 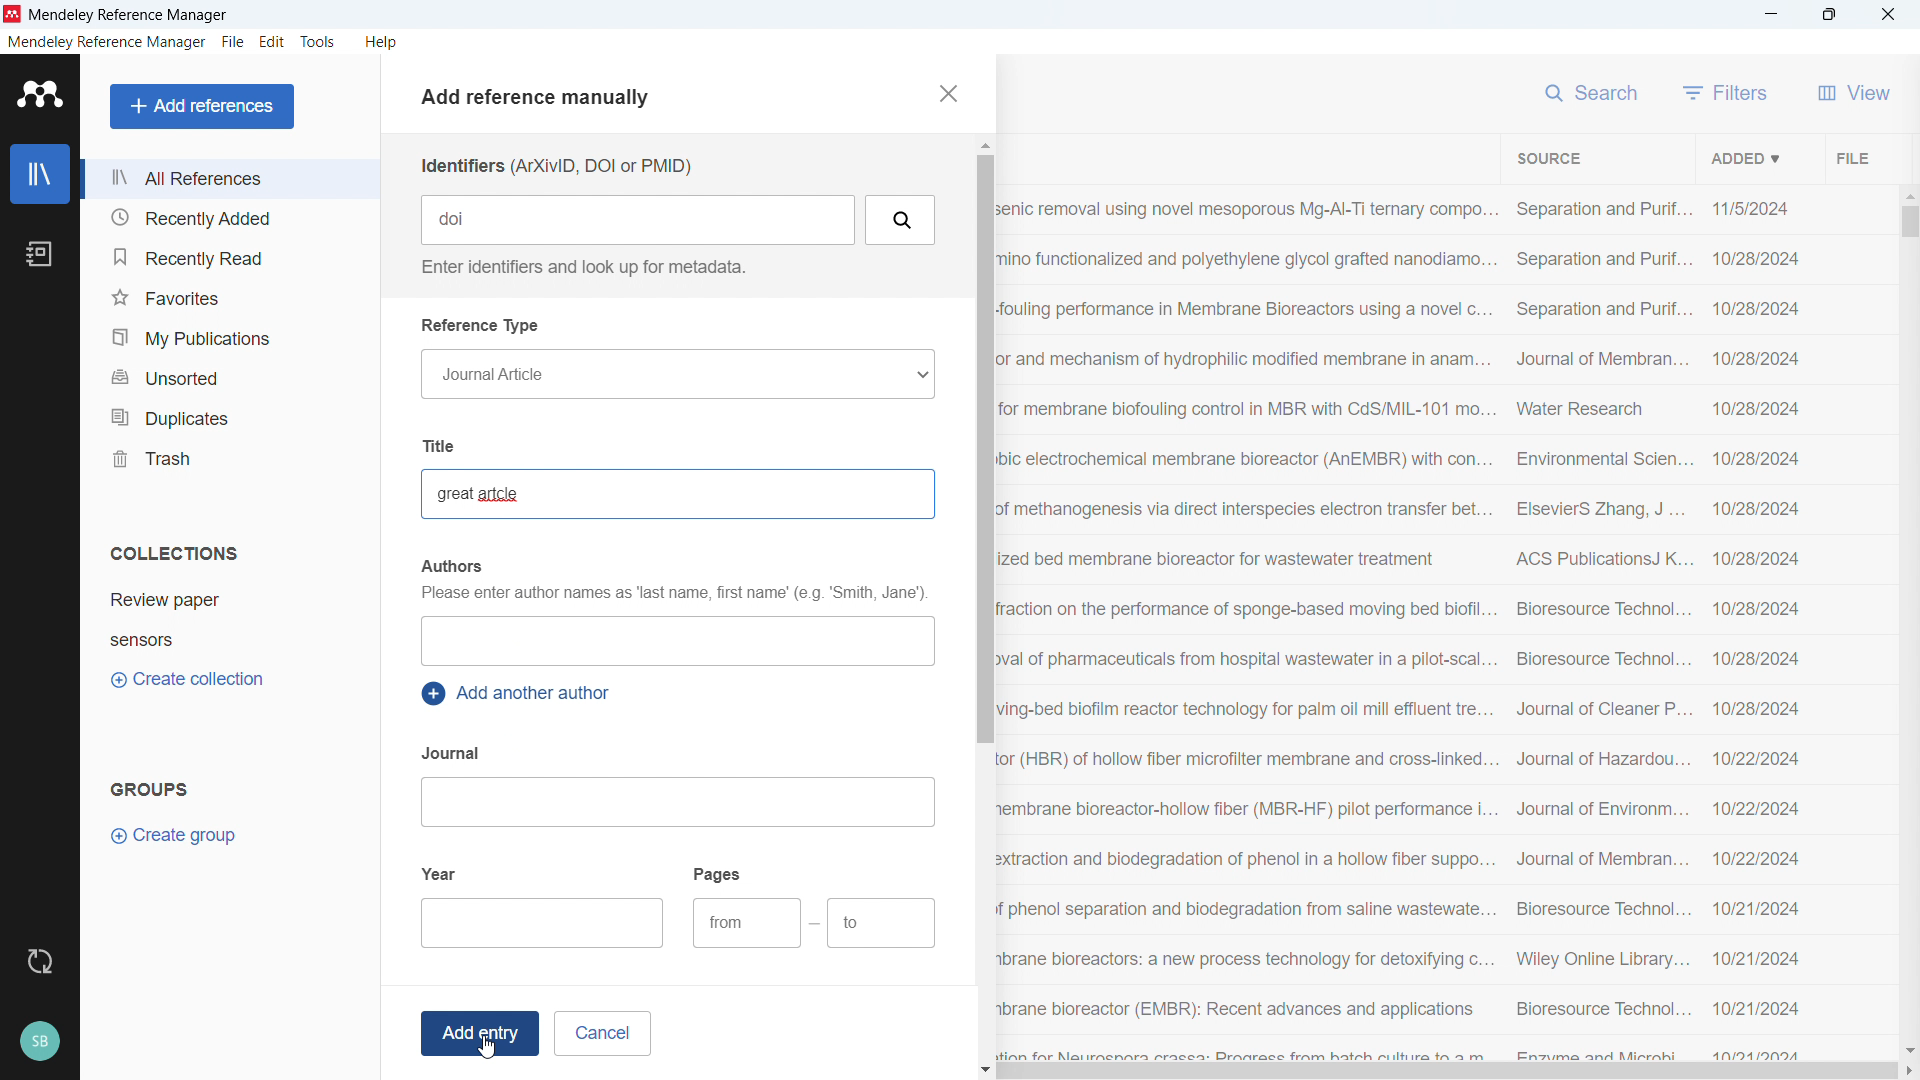 What do you see at coordinates (1247, 626) in the screenshot?
I see `Title of individual entries ` at bounding box center [1247, 626].